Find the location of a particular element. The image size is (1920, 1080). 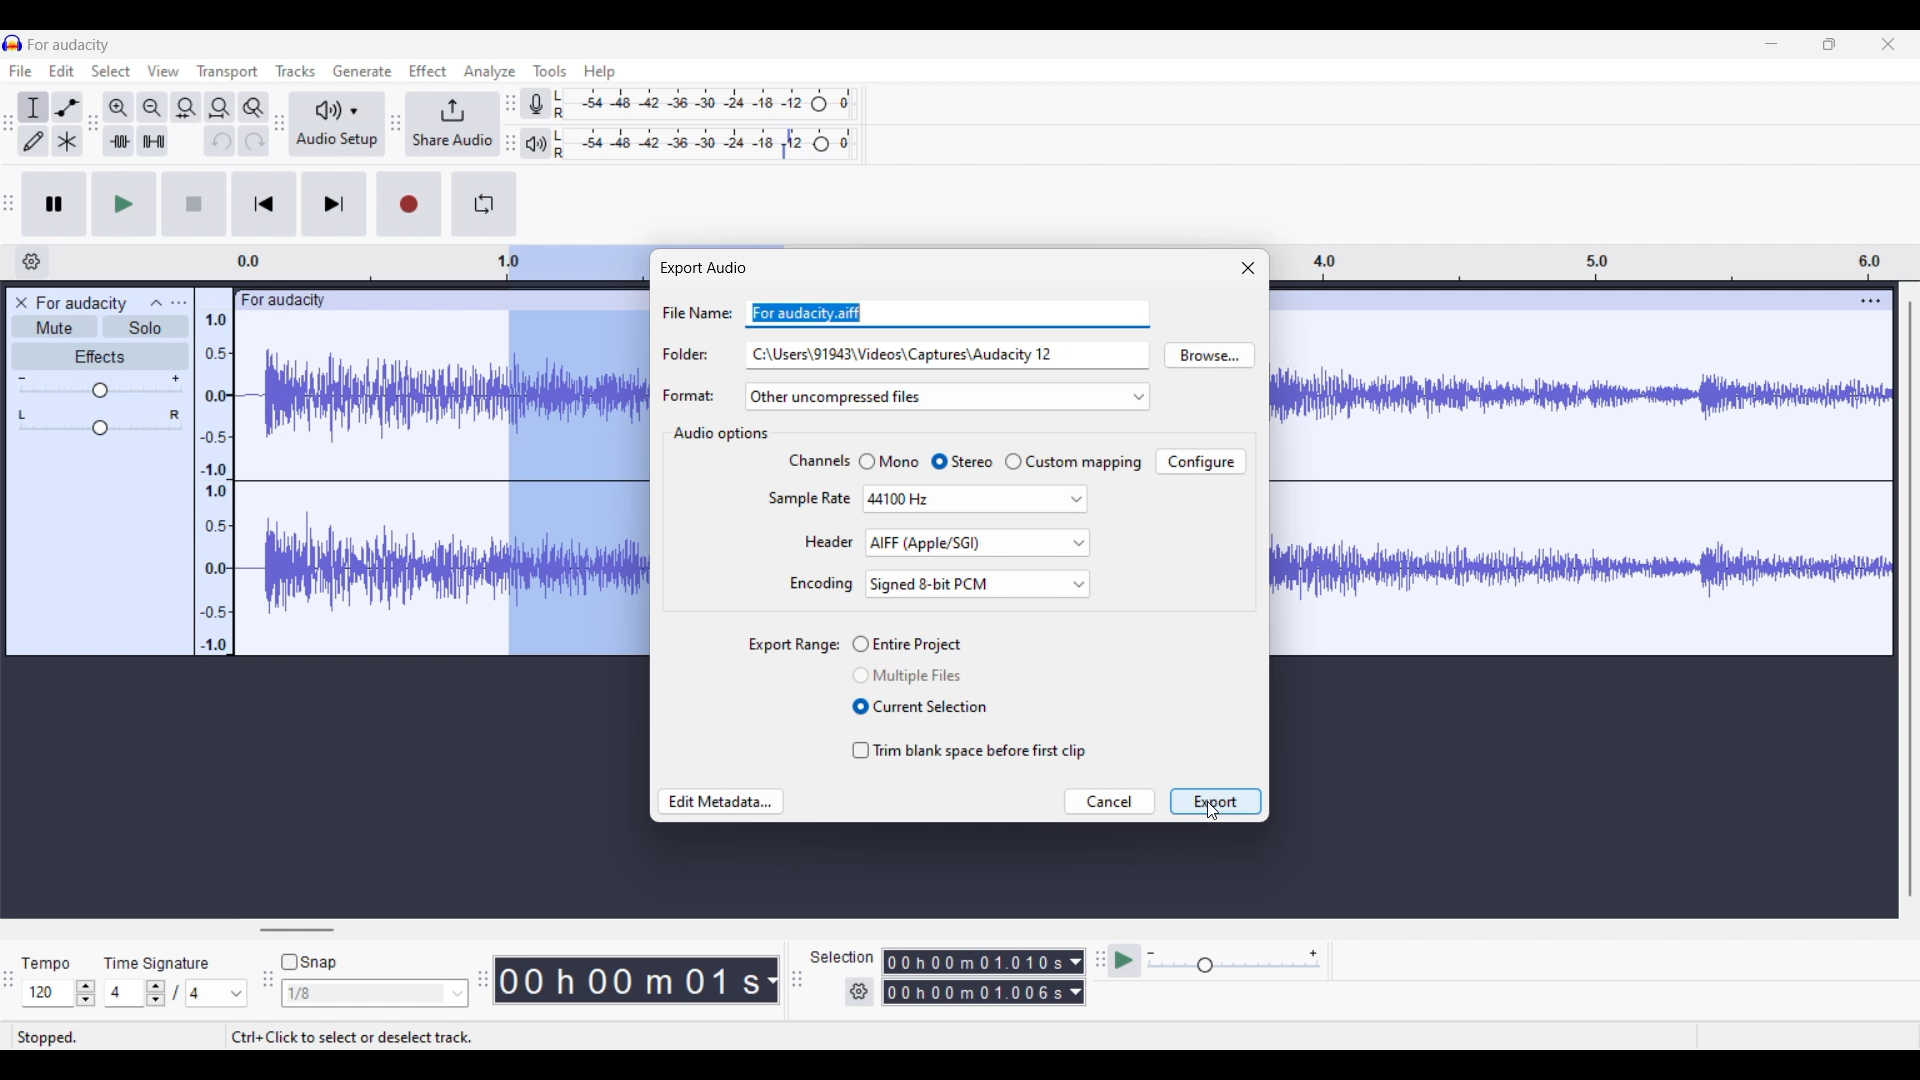

Skip/Select to end is located at coordinates (334, 204).